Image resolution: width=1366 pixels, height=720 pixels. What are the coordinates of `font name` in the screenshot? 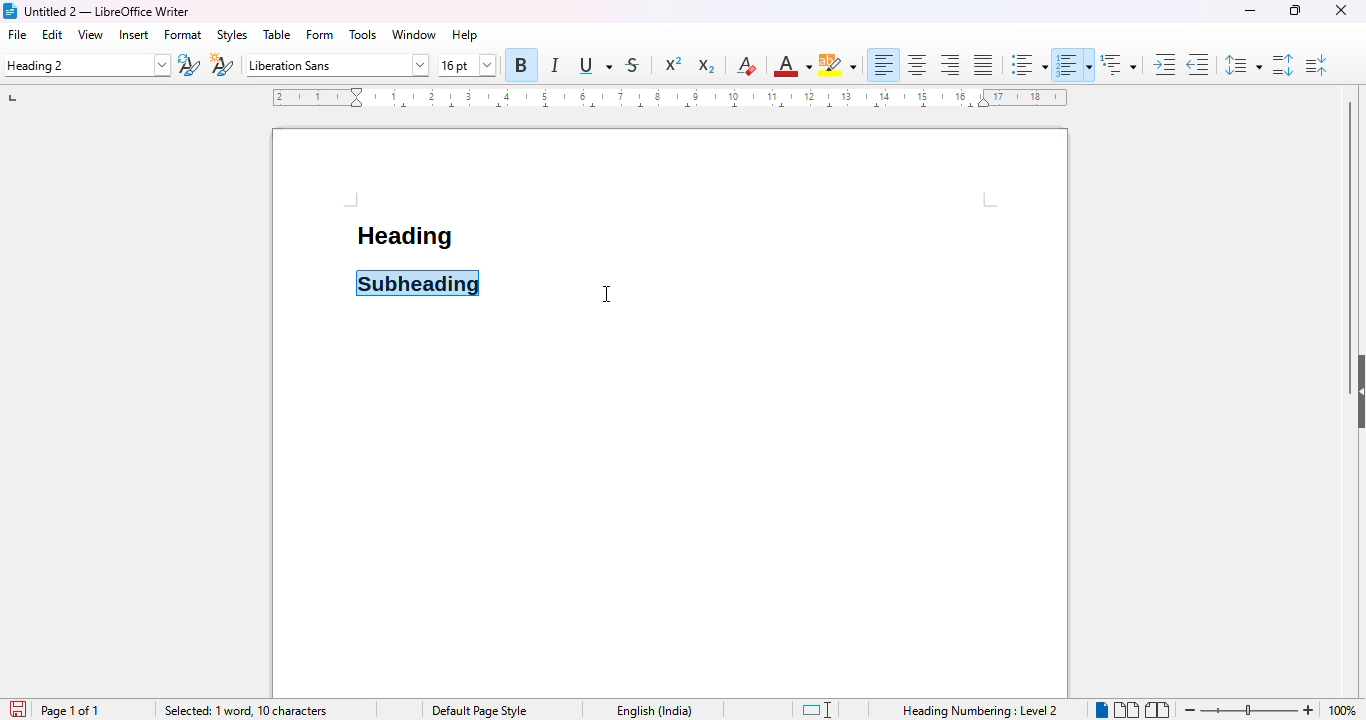 It's located at (338, 65).